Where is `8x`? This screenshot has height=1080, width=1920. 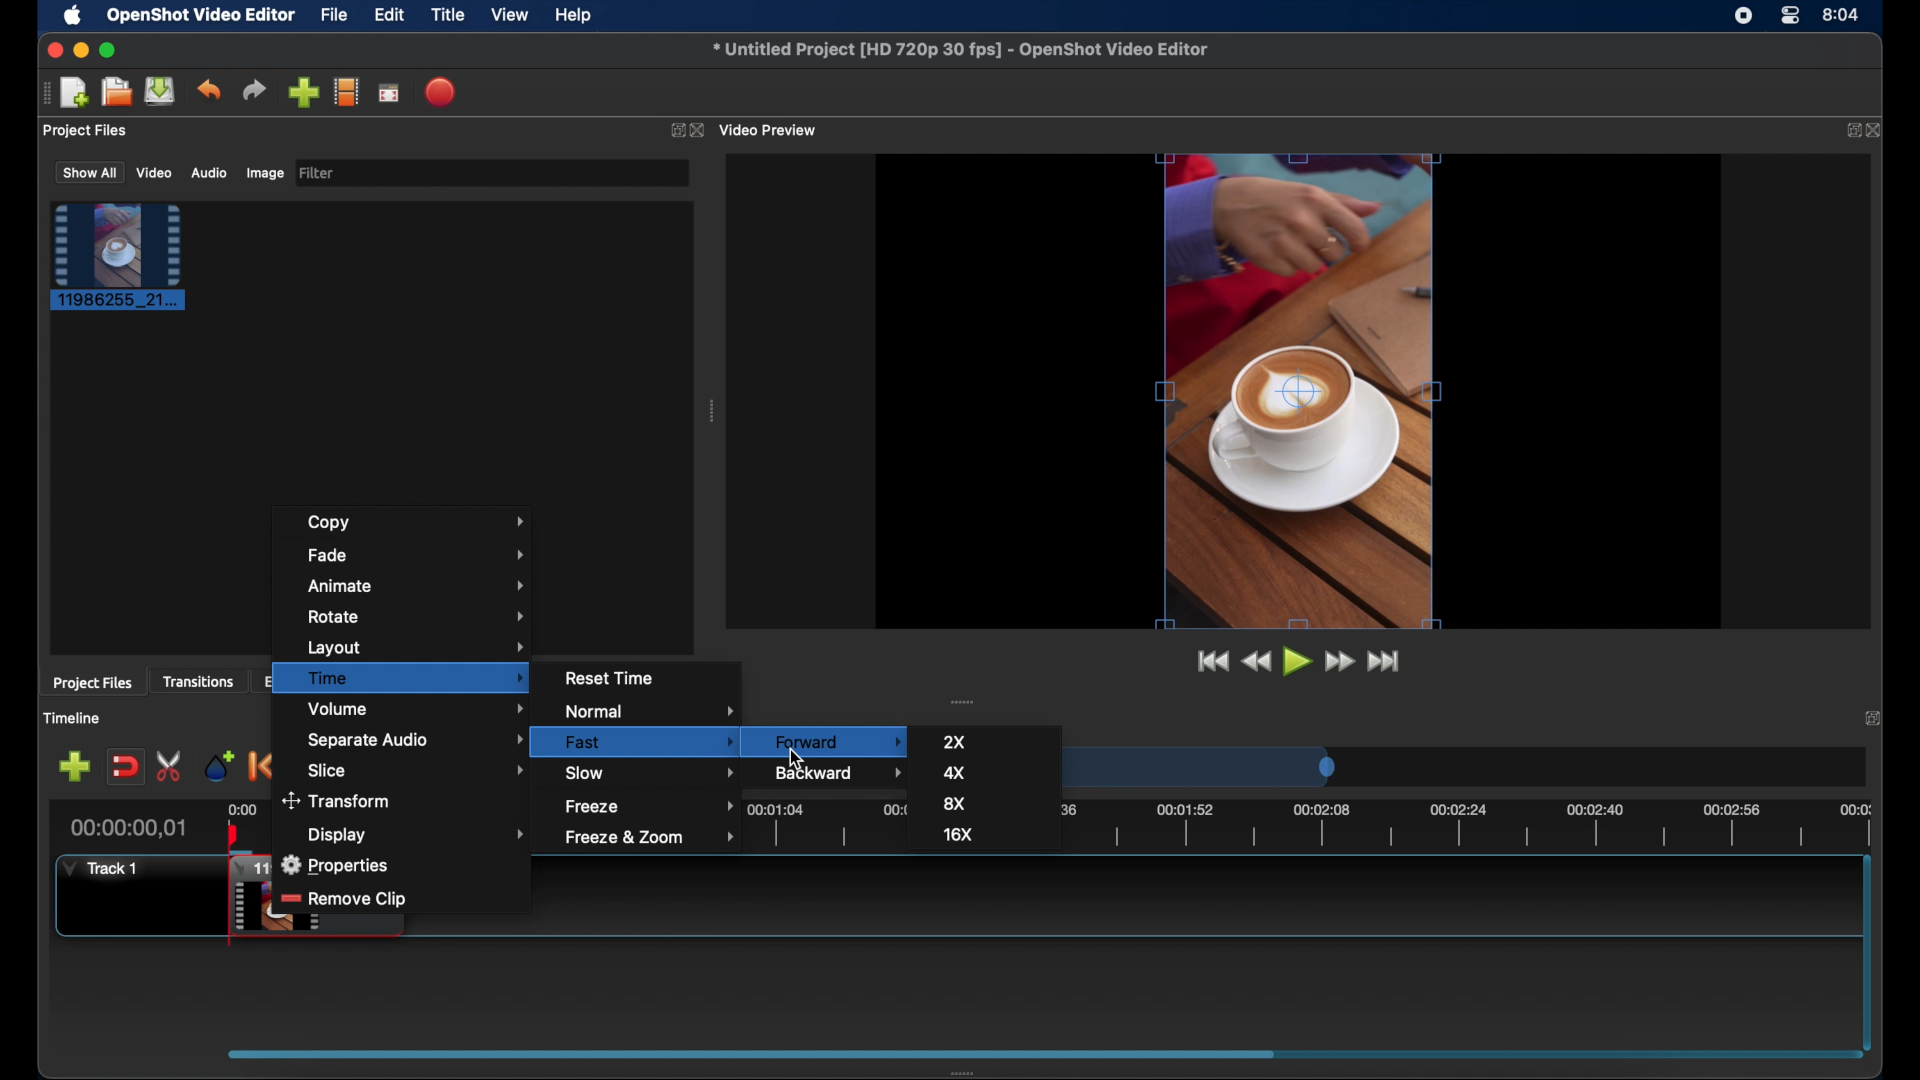
8x is located at coordinates (956, 803).